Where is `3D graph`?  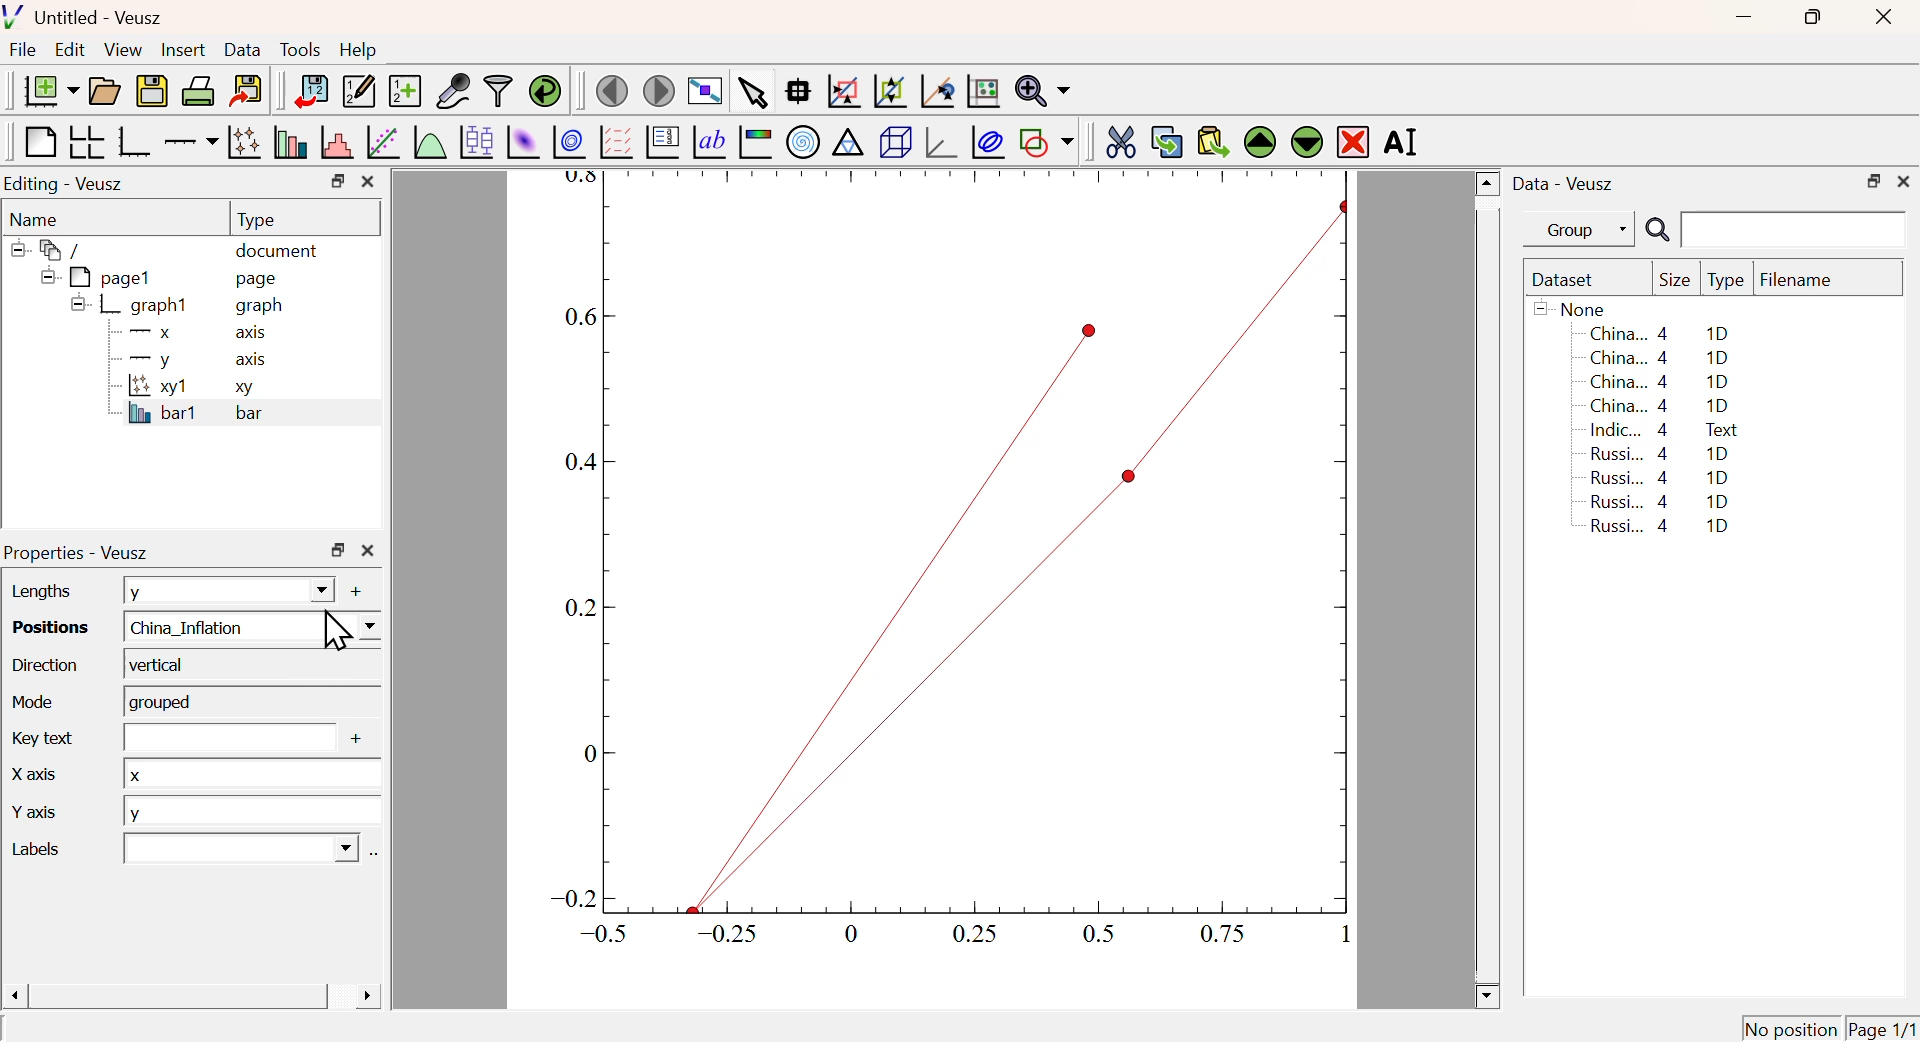
3D graph is located at coordinates (943, 144).